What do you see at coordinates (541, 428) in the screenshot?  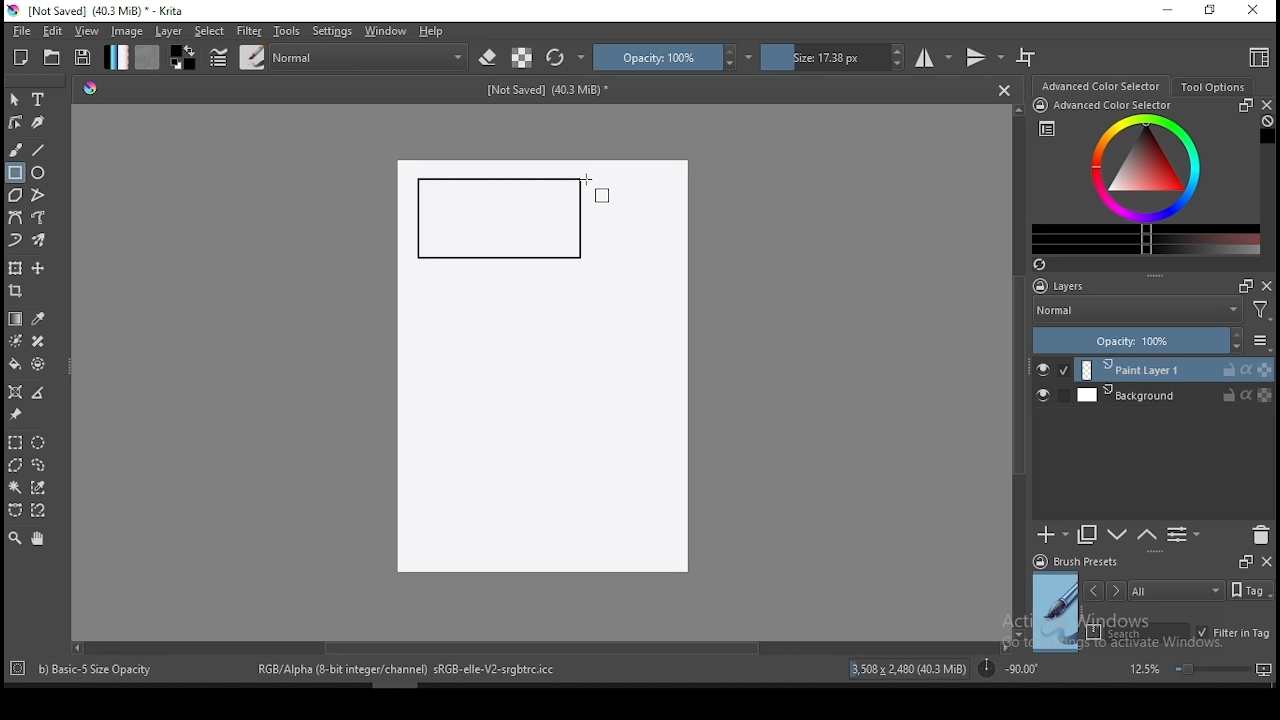 I see `Image` at bounding box center [541, 428].